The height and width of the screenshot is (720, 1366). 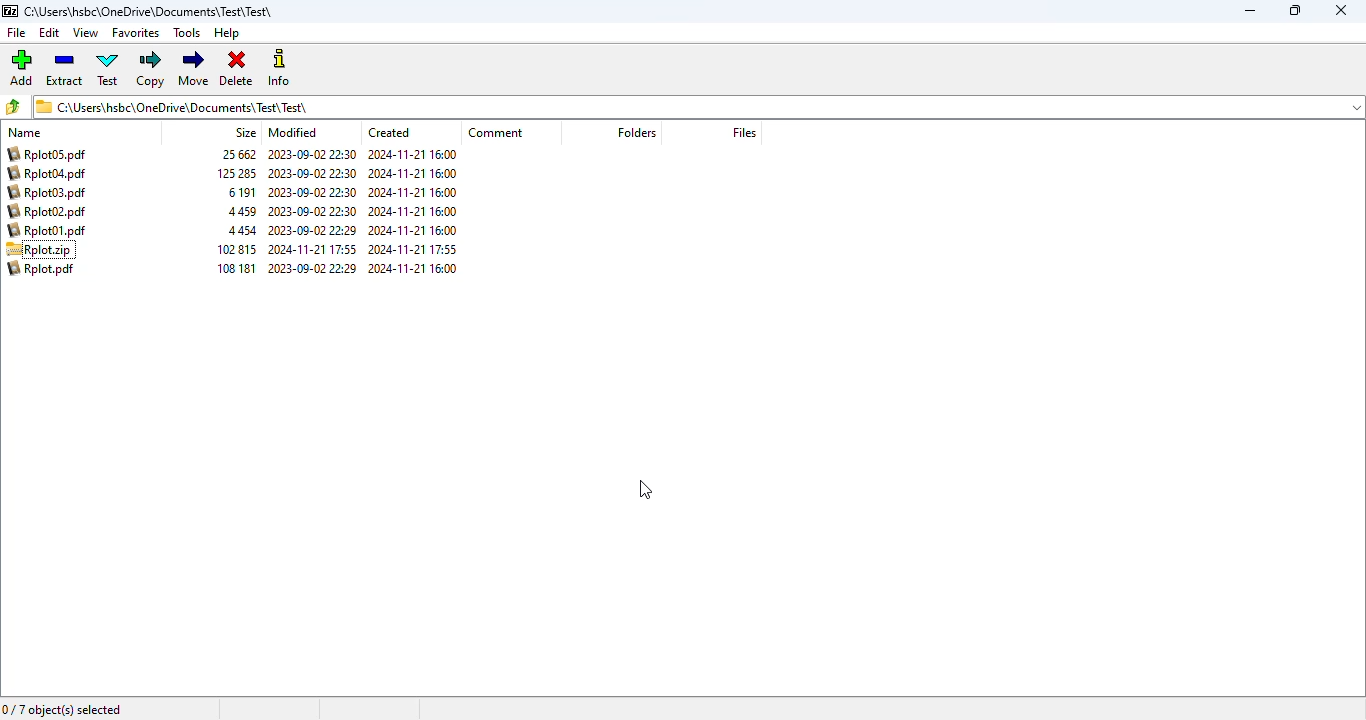 What do you see at coordinates (413, 154) in the screenshot?
I see `2024-11-21 16:00` at bounding box center [413, 154].